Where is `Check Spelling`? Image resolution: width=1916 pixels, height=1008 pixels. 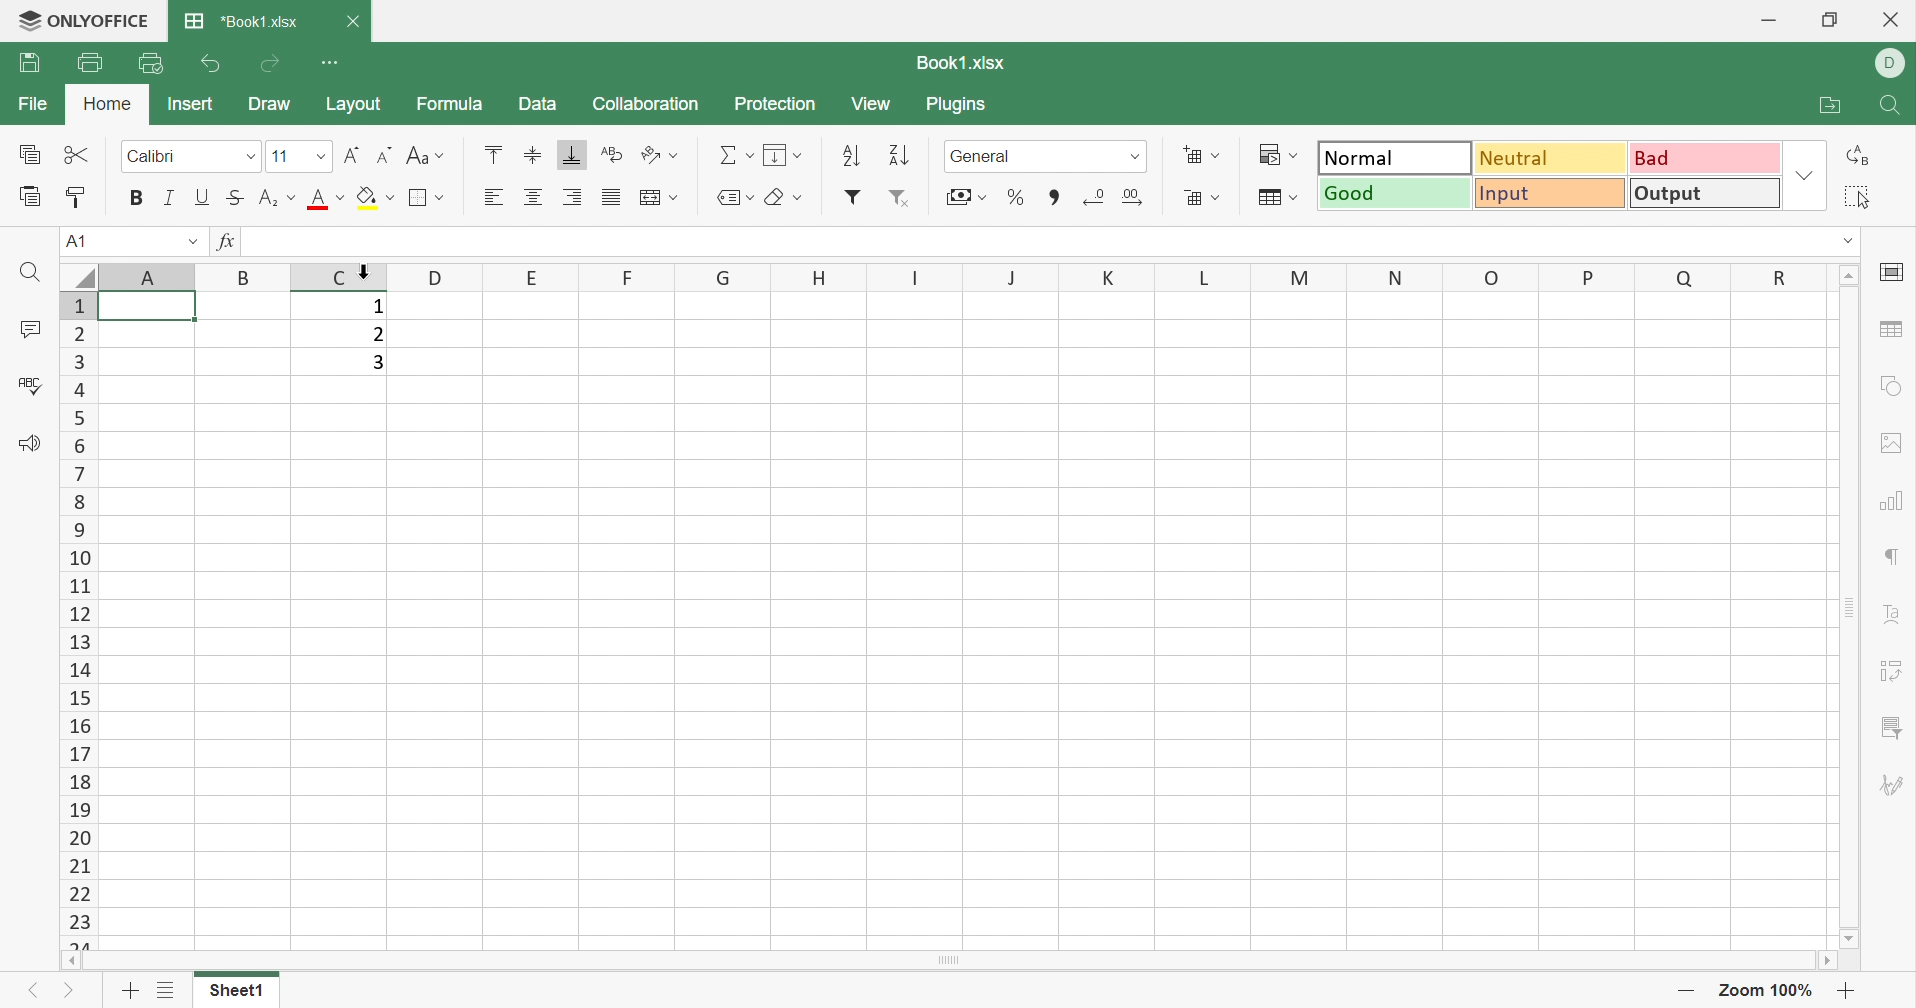 Check Spelling is located at coordinates (24, 382).